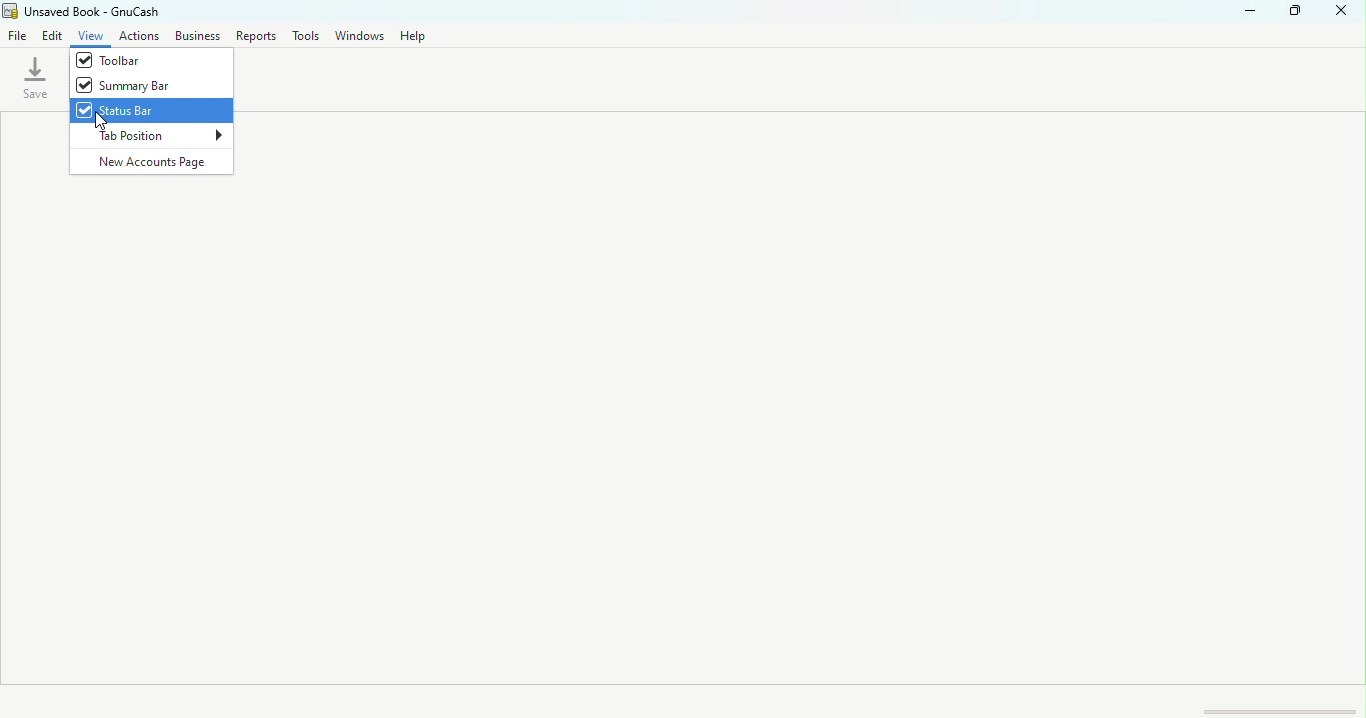 The image size is (1366, 718). I want to click on view, so click(90, 36).